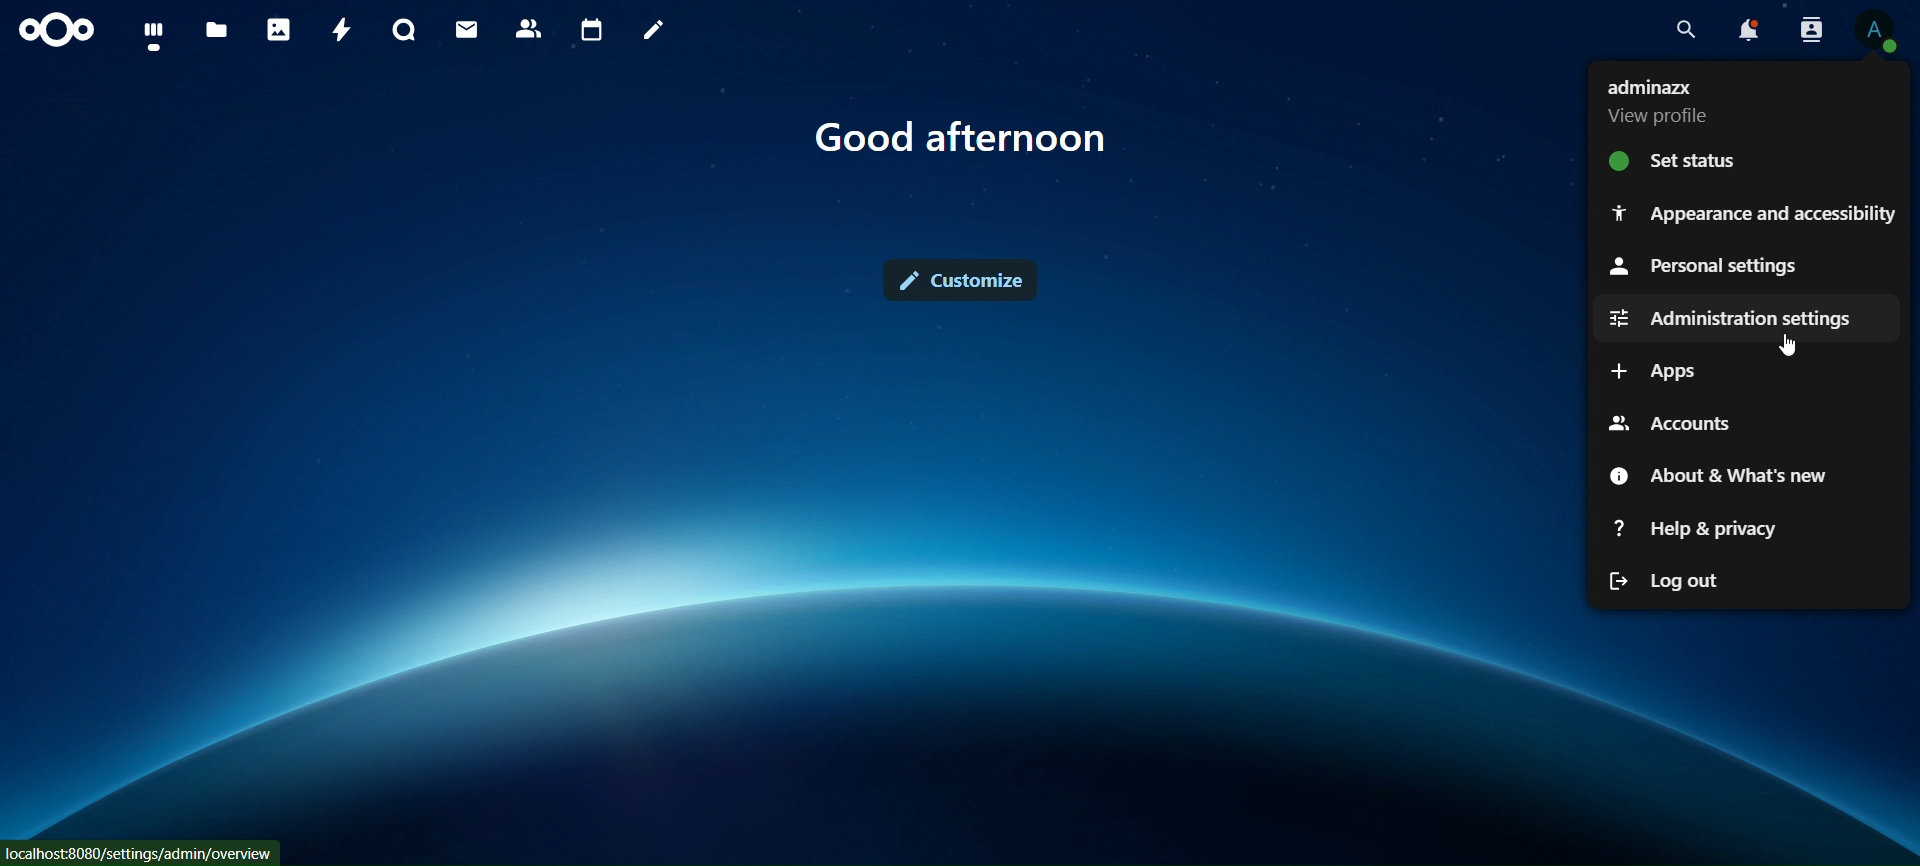  I want to click on contacts, so click(528, 28).